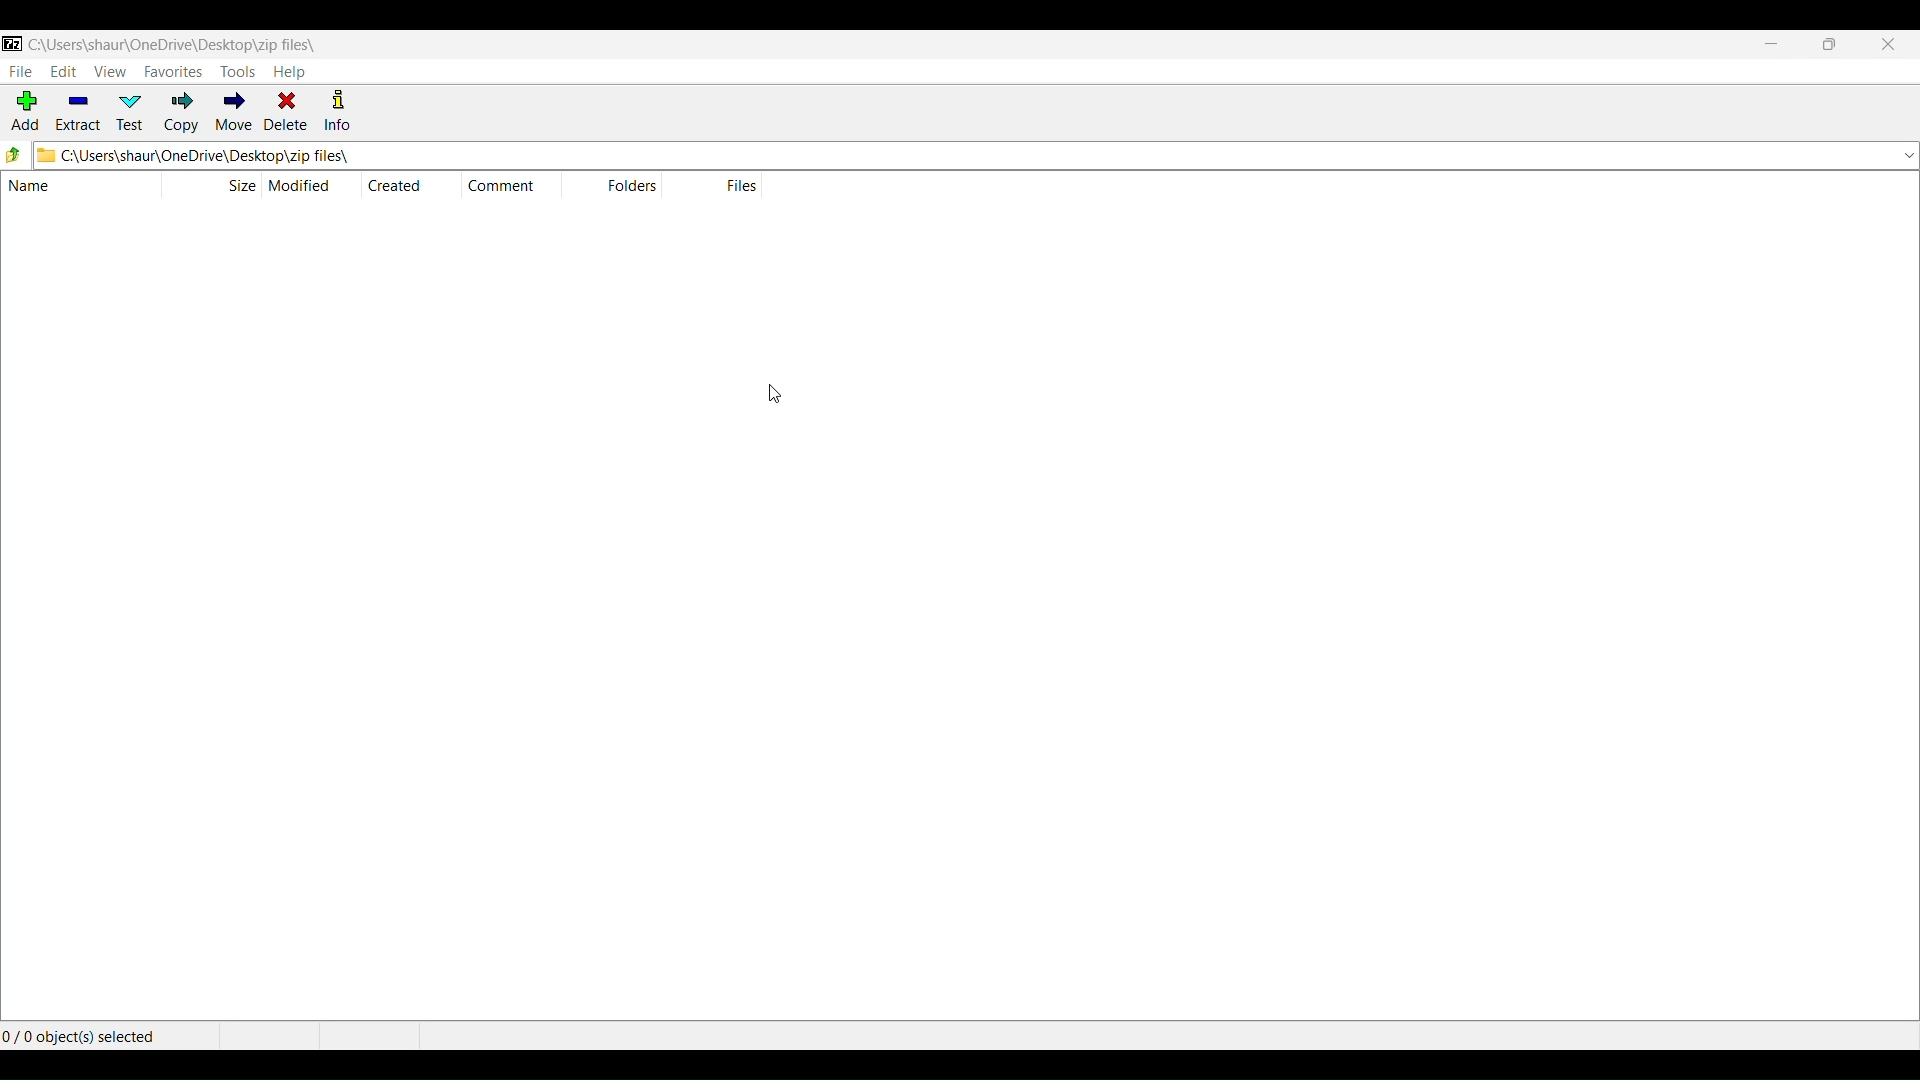  What do you see at coordinates (133, 112) in the screenshot?
I see `TEST` at bounding box center [133, 112].